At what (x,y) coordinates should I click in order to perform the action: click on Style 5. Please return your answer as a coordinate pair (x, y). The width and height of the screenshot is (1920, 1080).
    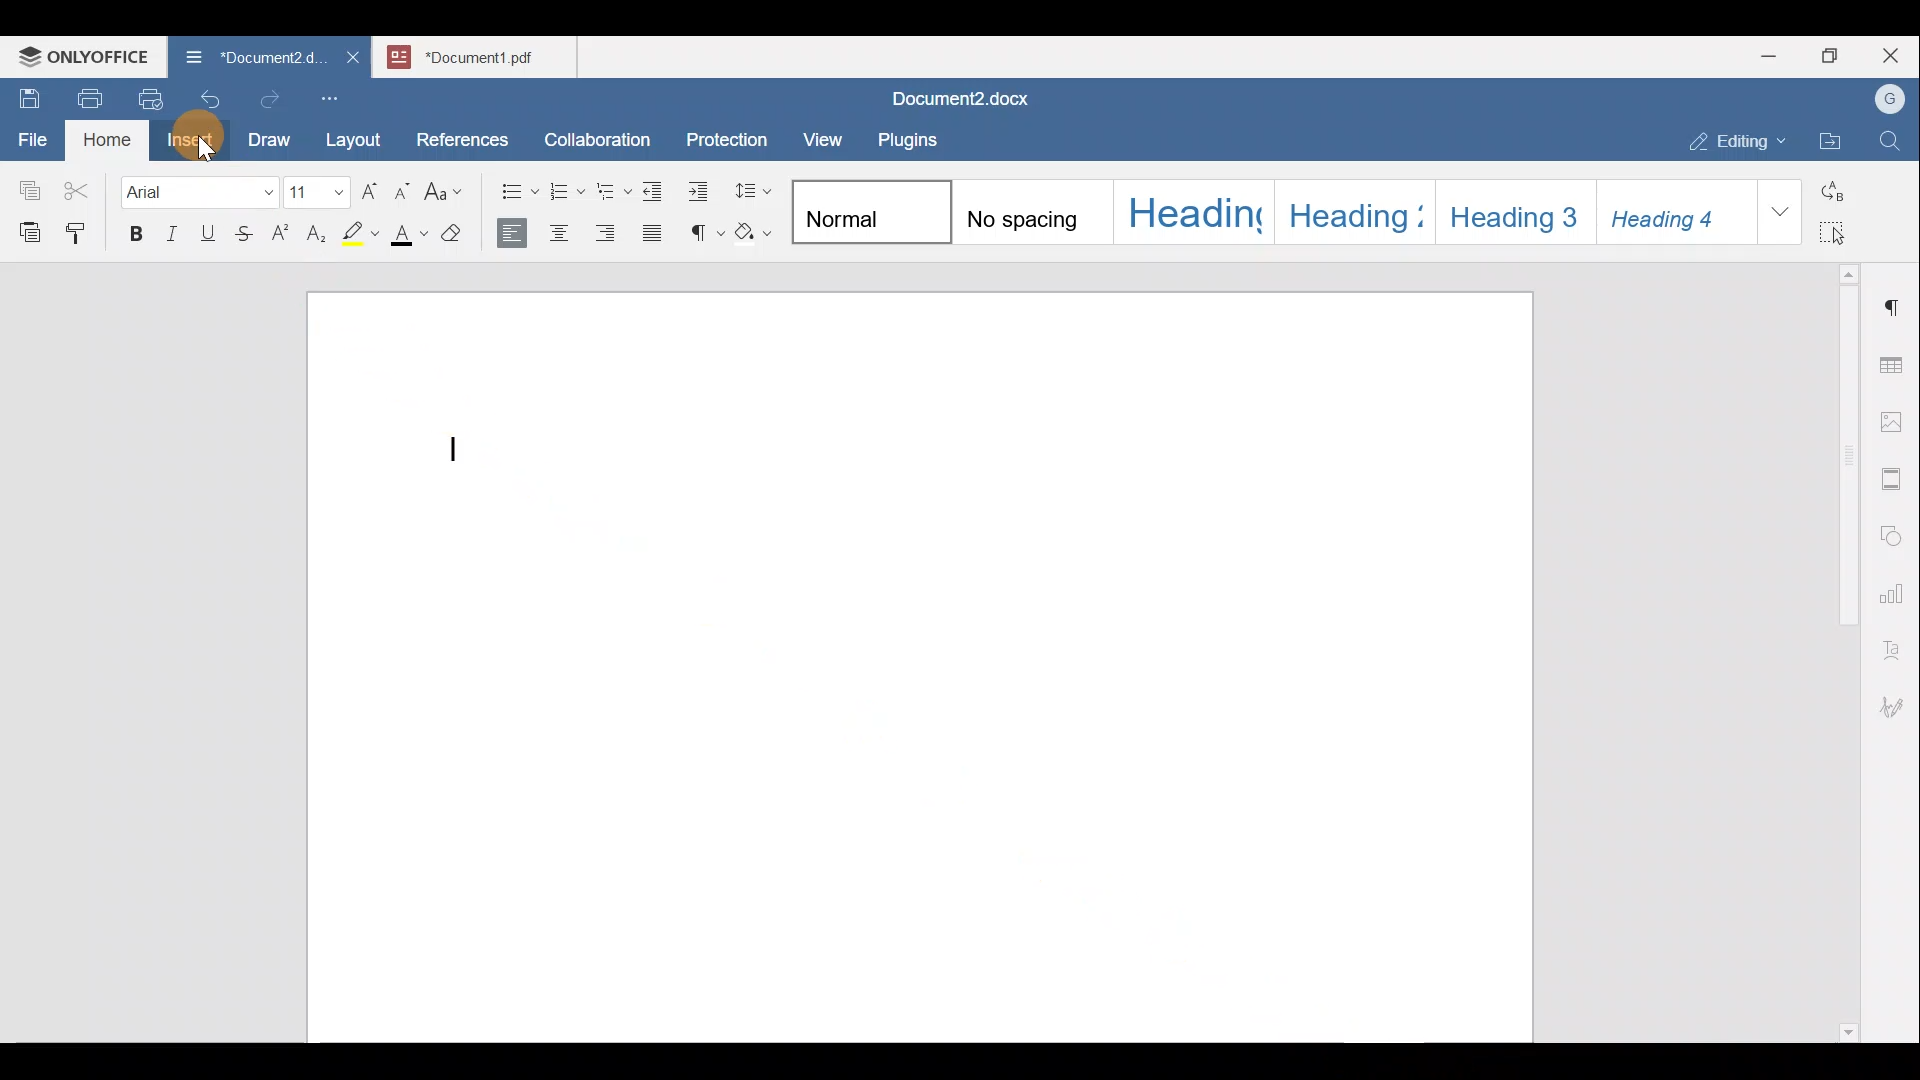
    Looking at the image, I should click on (1517, 211).